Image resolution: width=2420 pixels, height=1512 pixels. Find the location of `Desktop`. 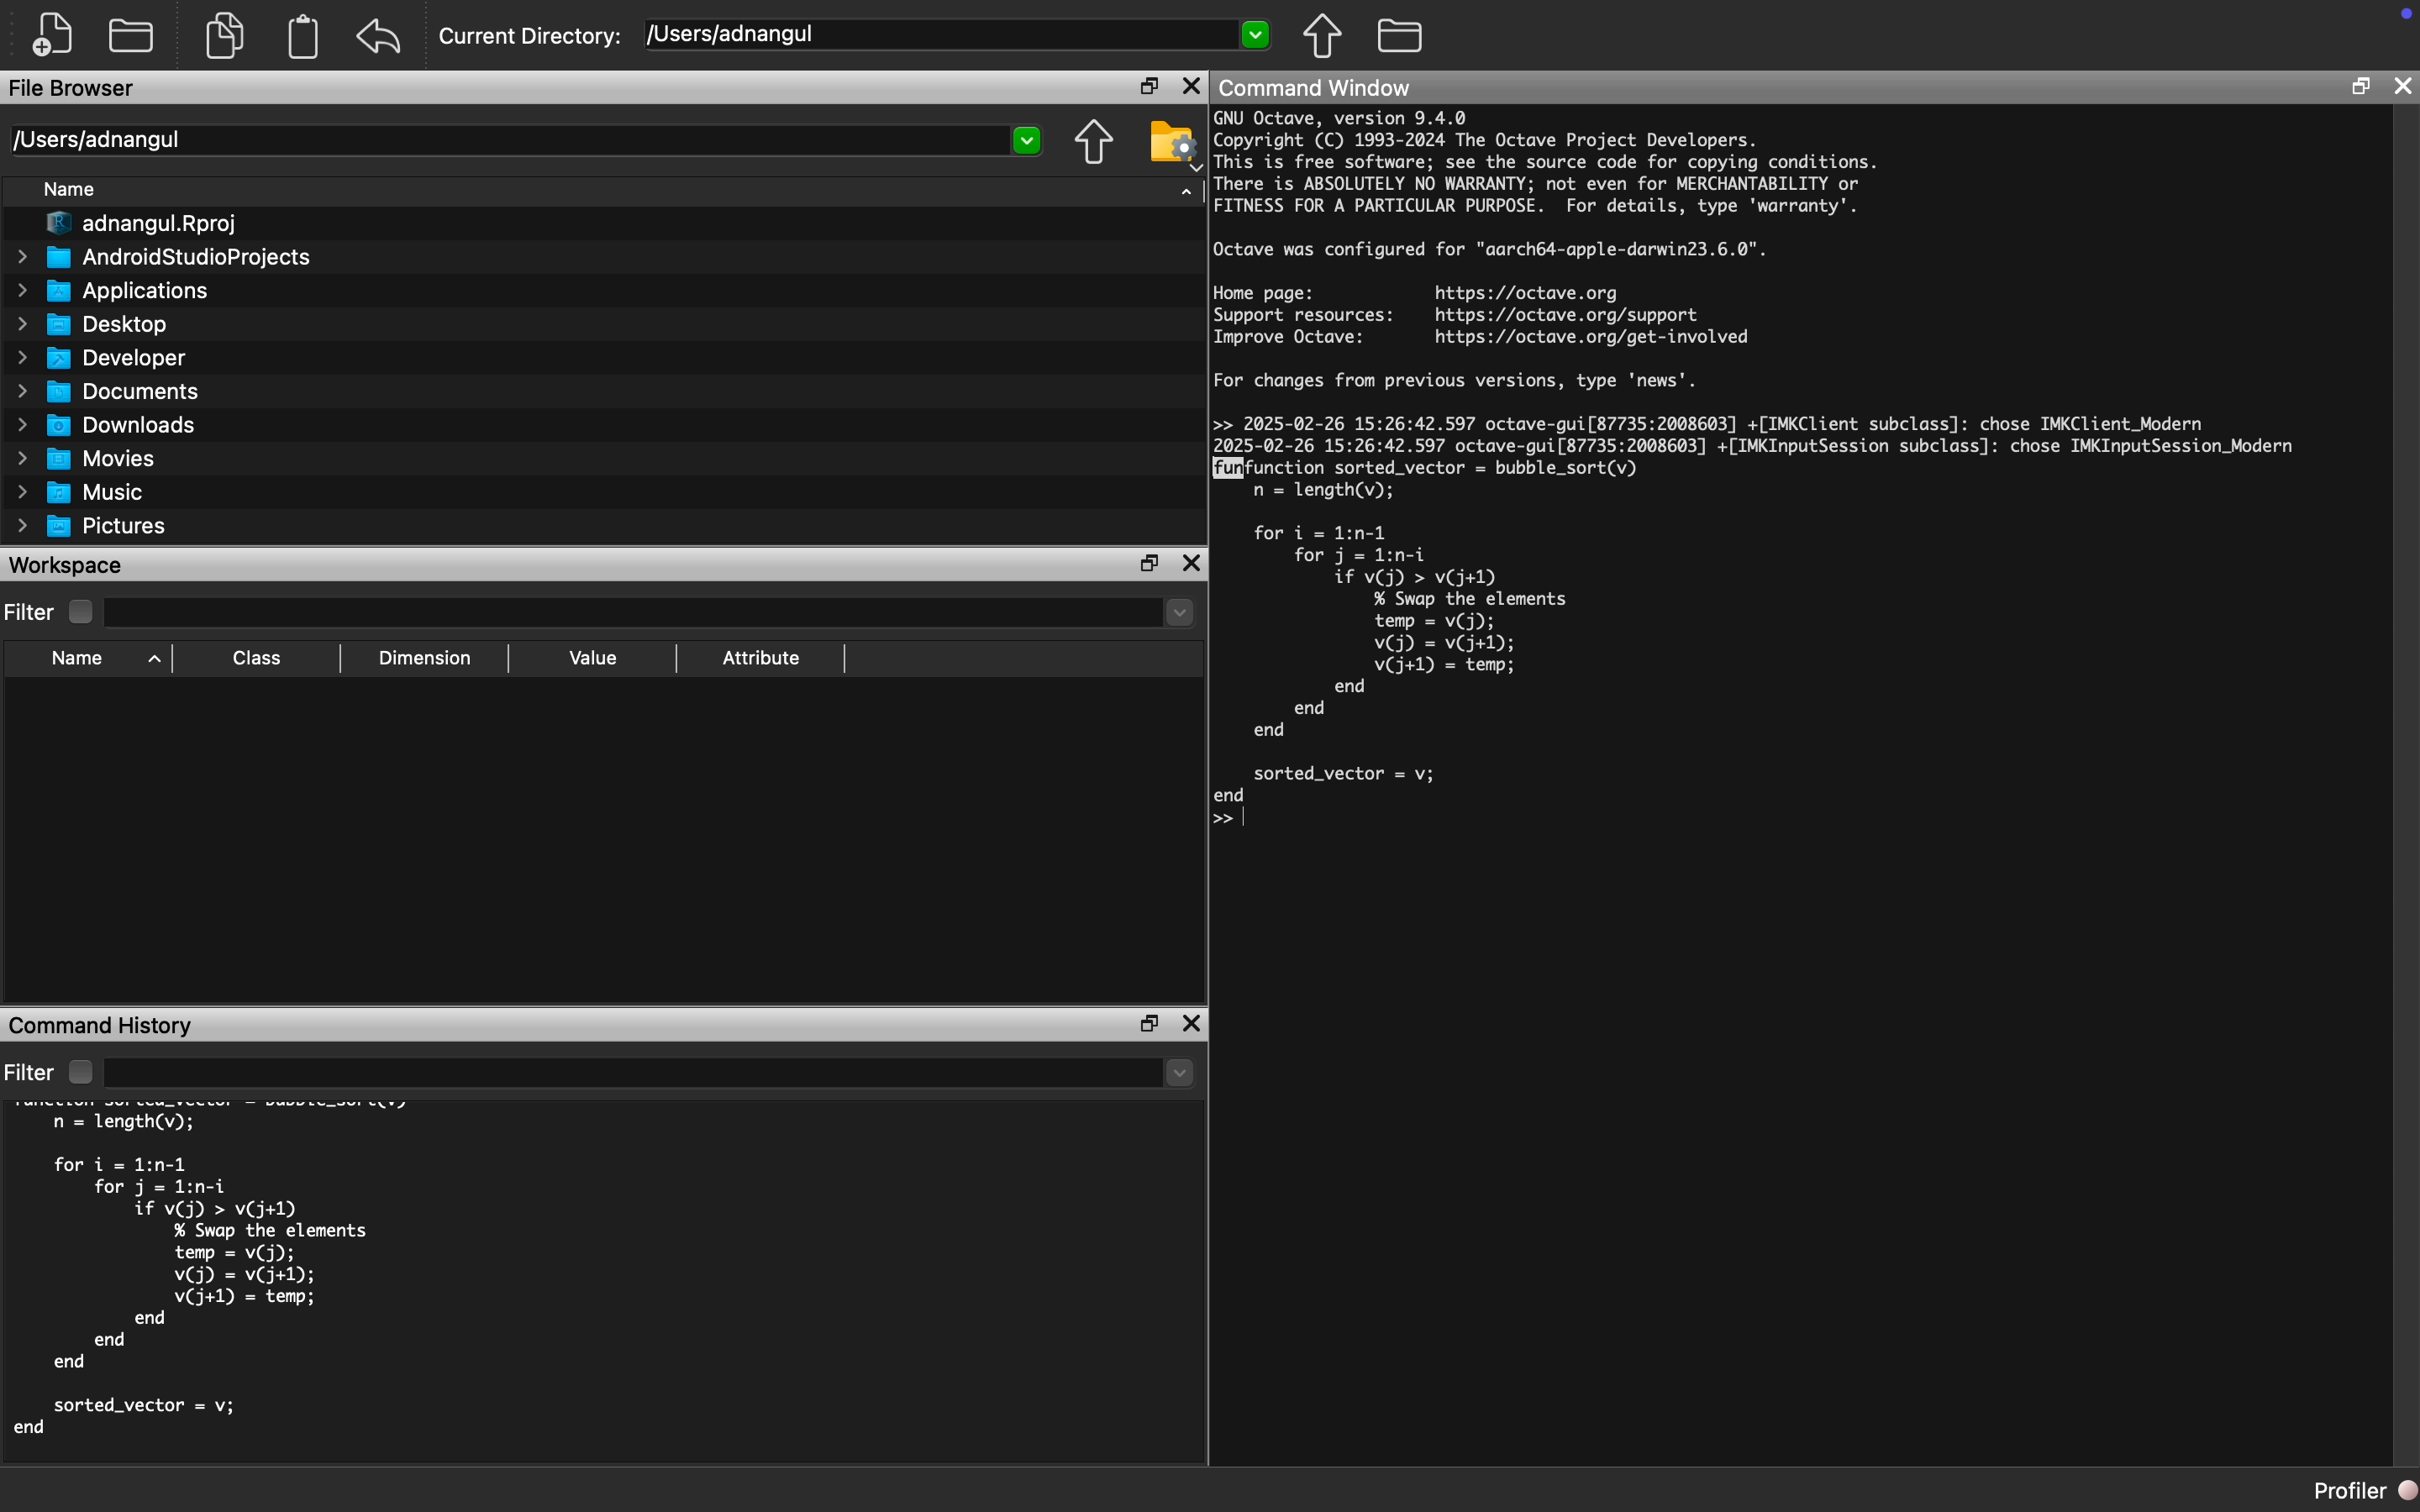

Desktop is located at coordinates (93, 324).